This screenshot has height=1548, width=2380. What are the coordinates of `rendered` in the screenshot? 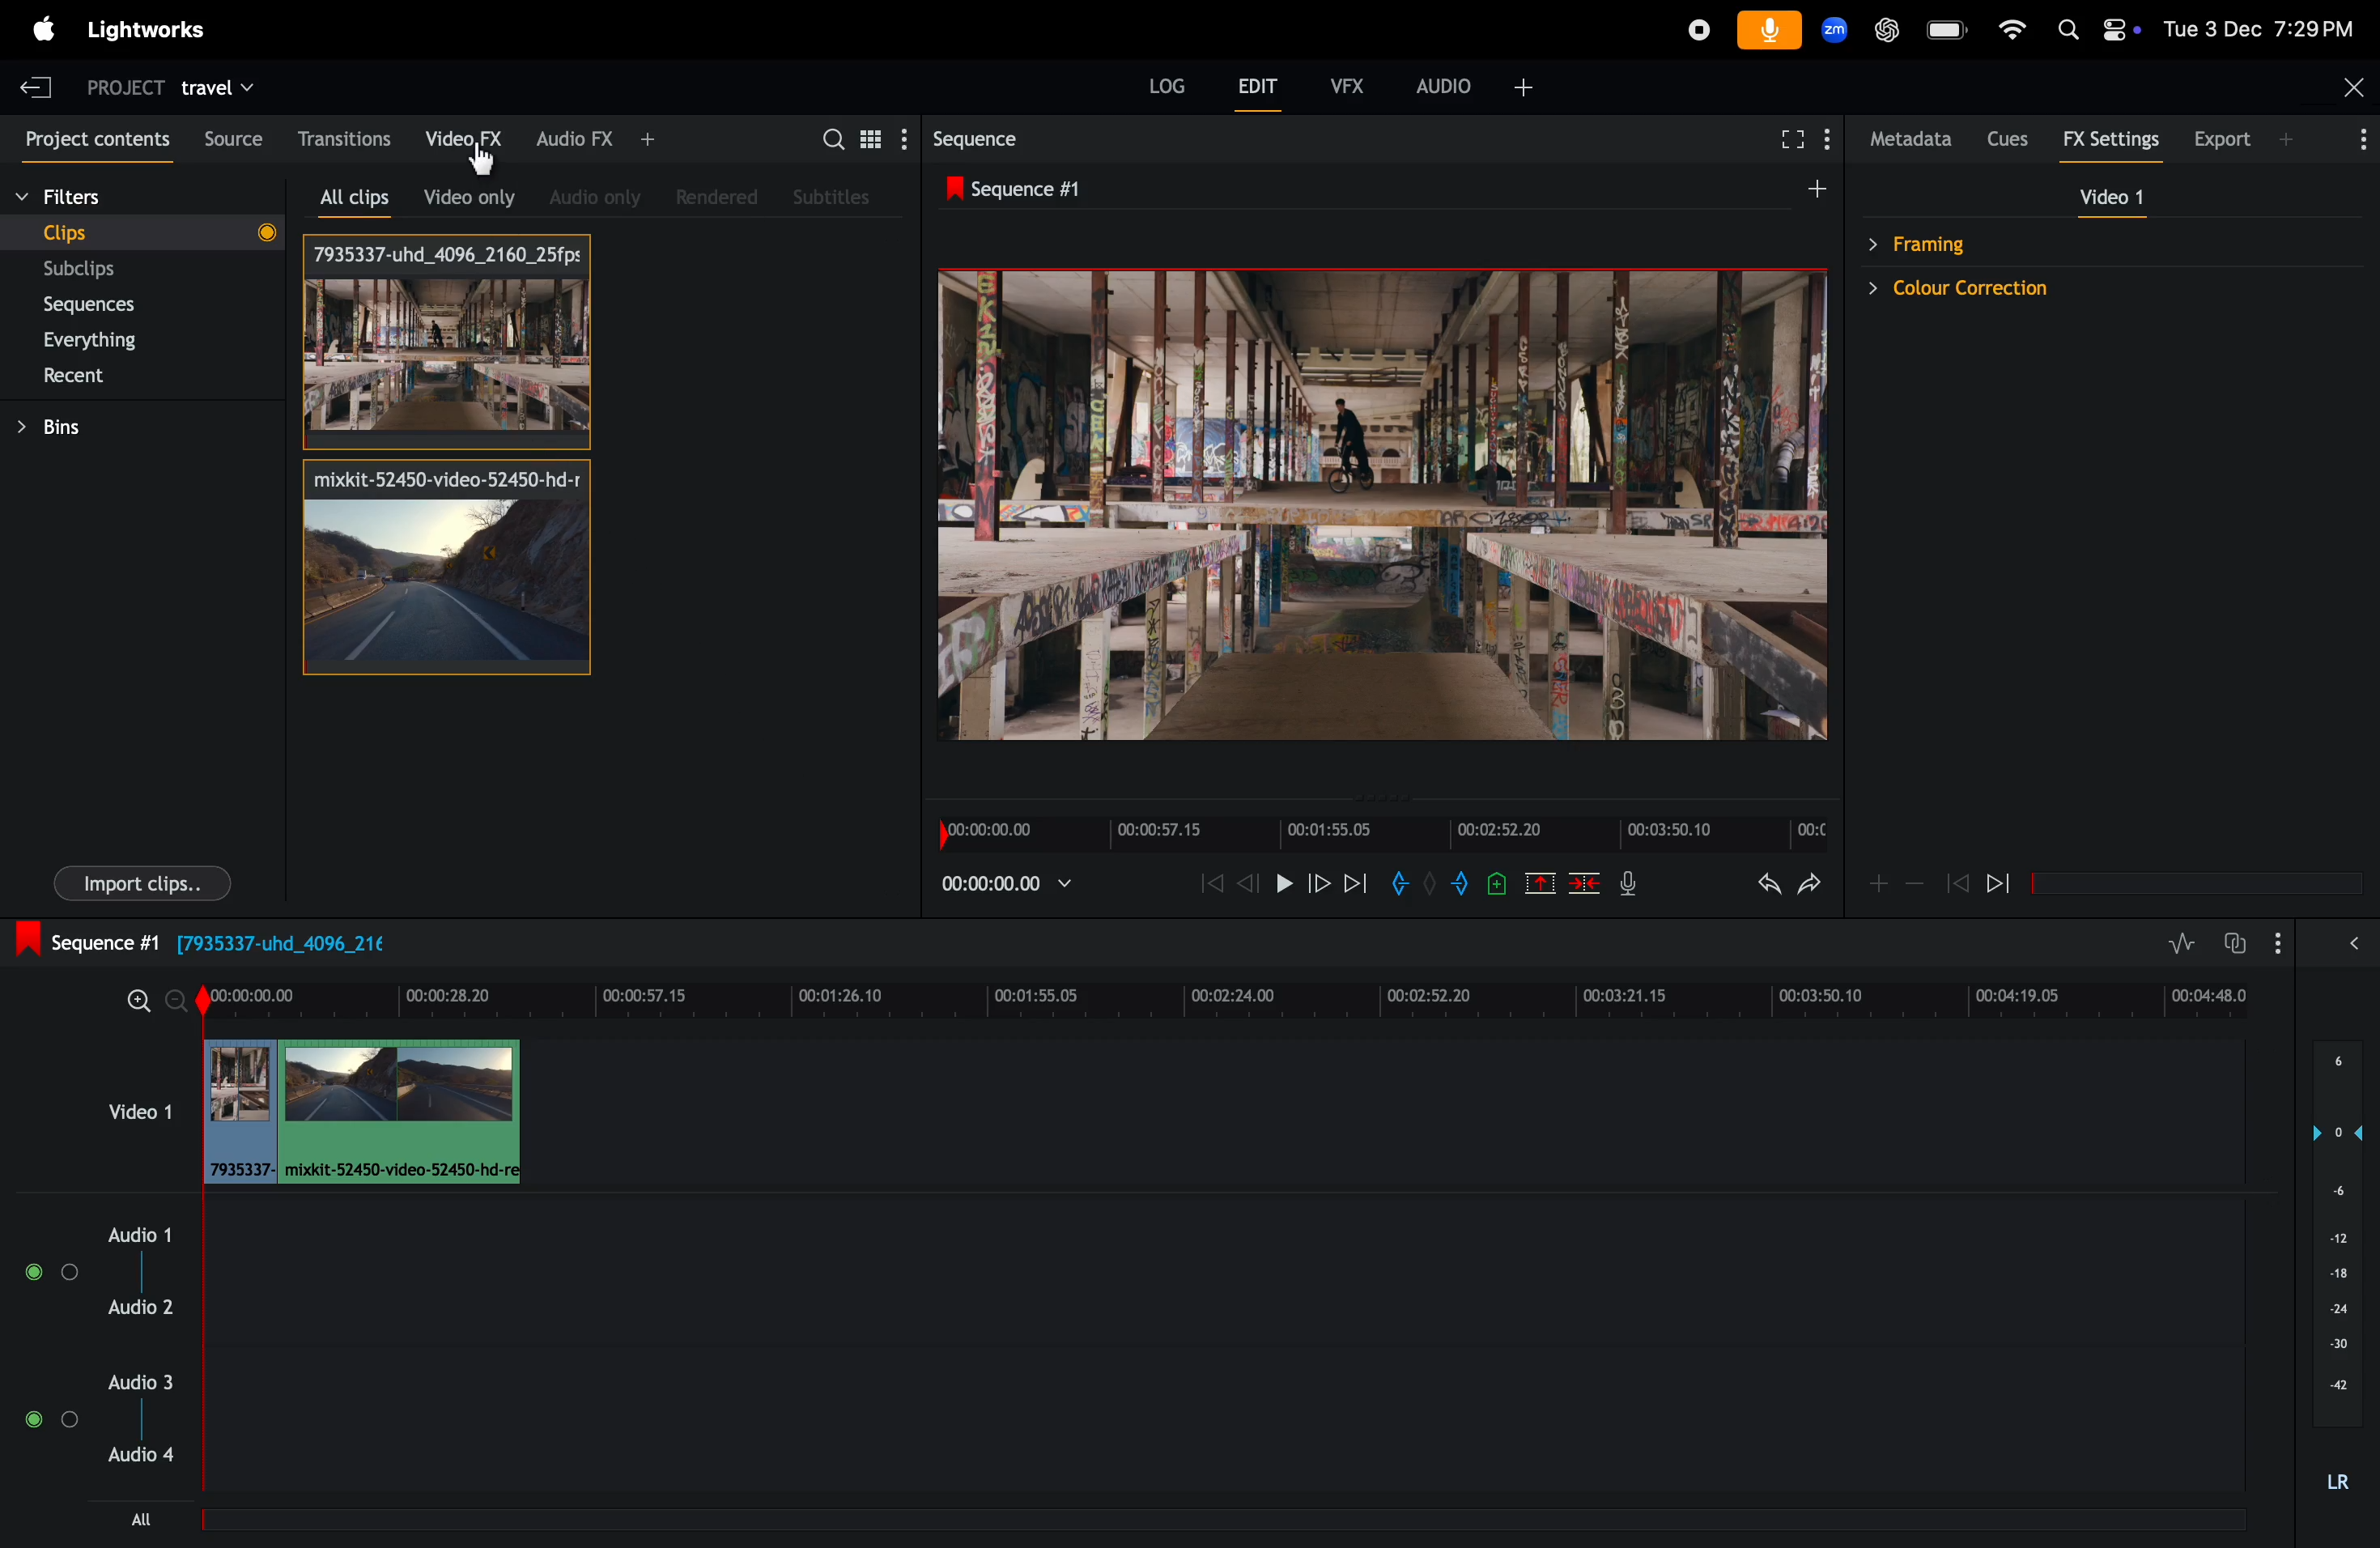 It's located at (712, 195).